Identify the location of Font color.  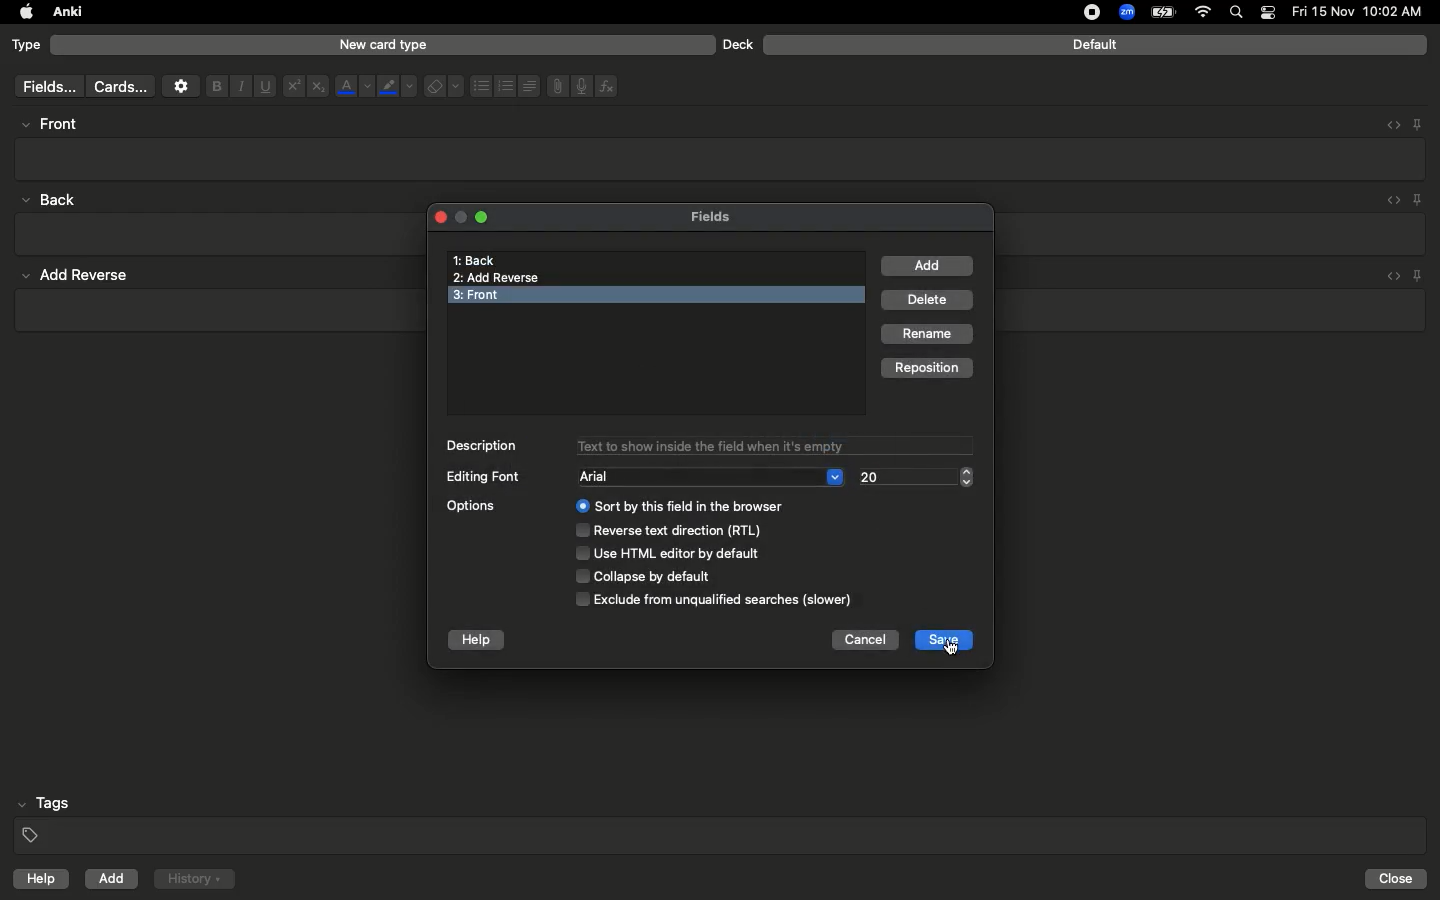
(353, 86).